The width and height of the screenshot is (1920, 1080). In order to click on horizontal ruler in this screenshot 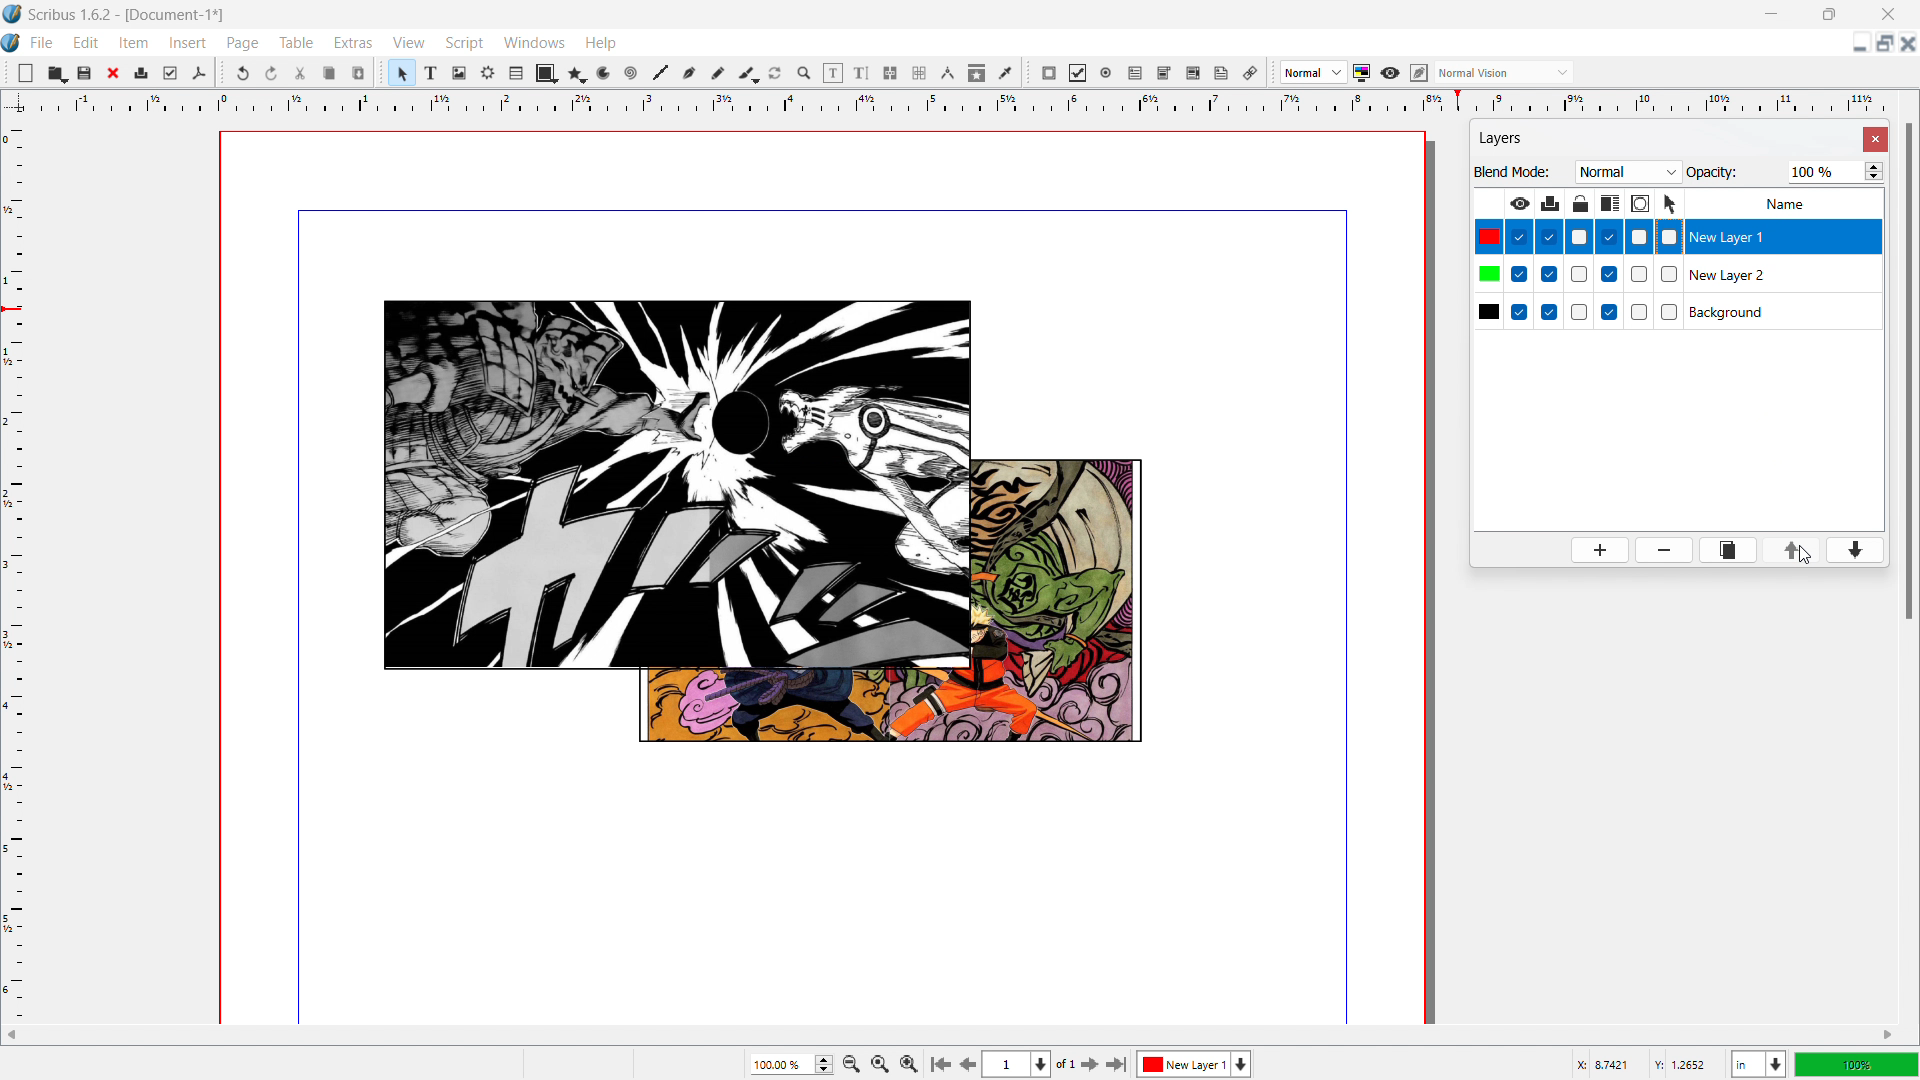, I will do `click(959, 101)`.